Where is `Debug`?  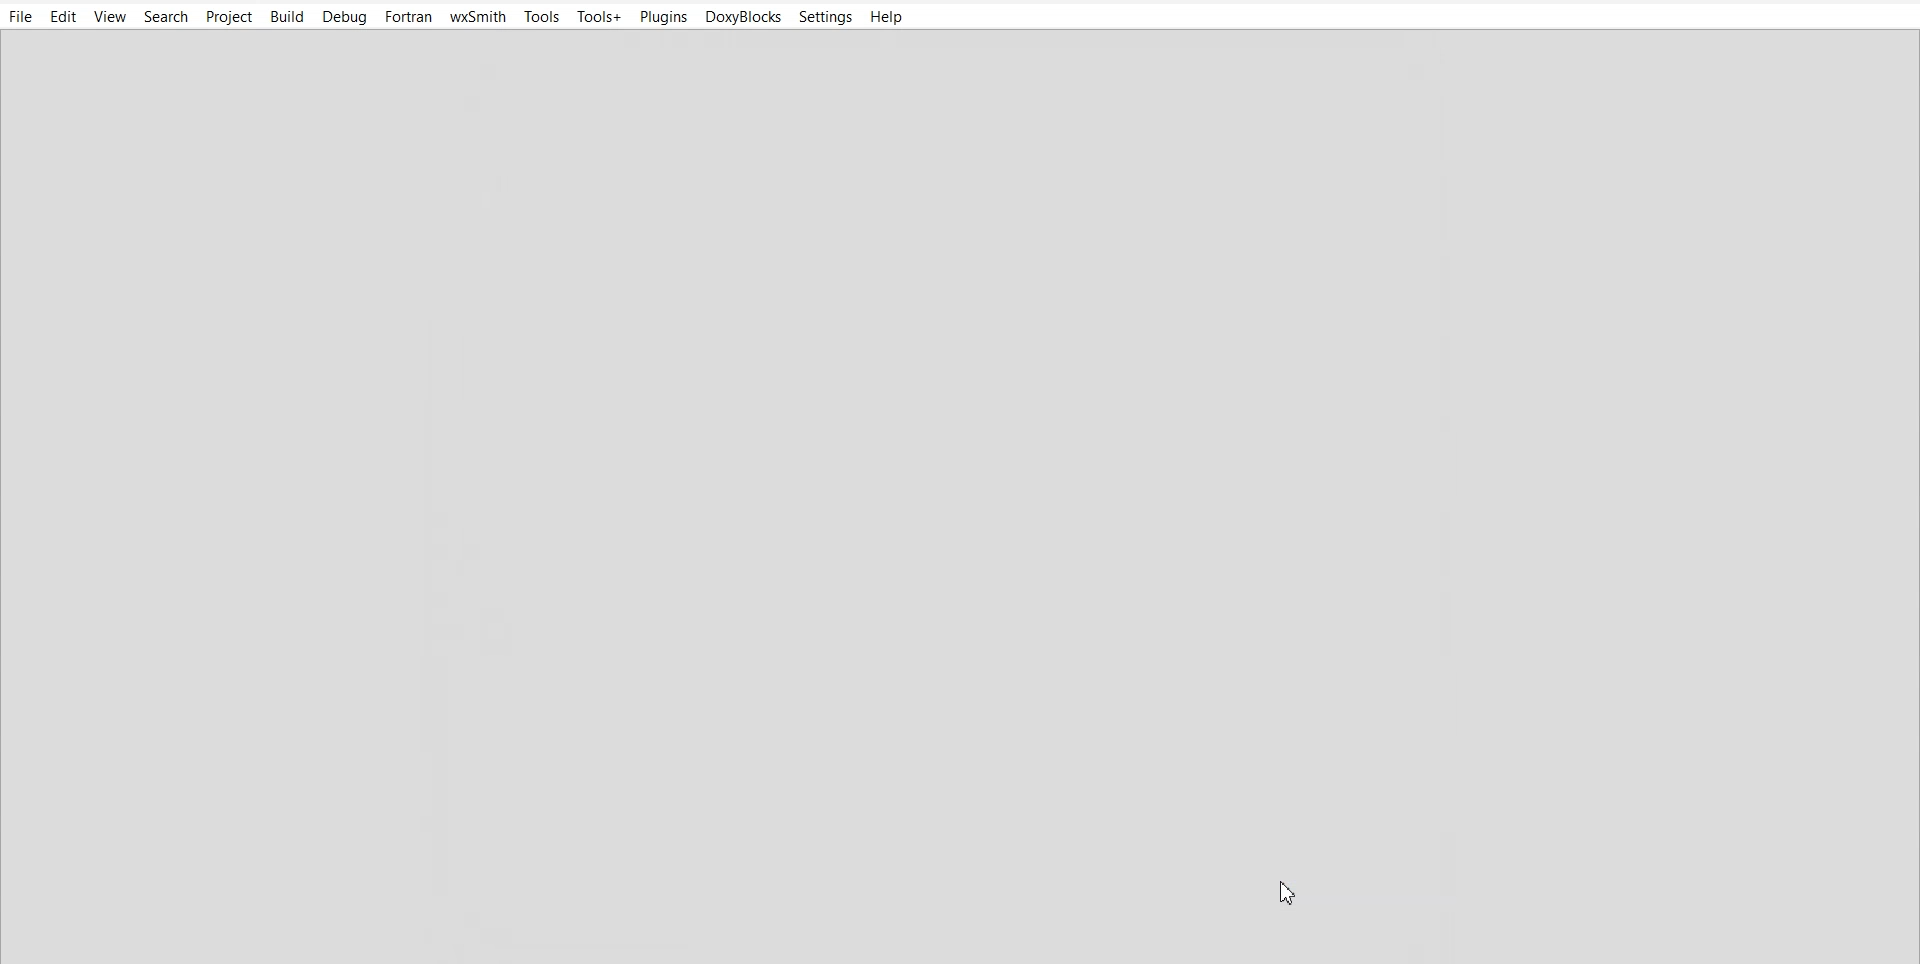
Debug is located at coordinates (345, 17).